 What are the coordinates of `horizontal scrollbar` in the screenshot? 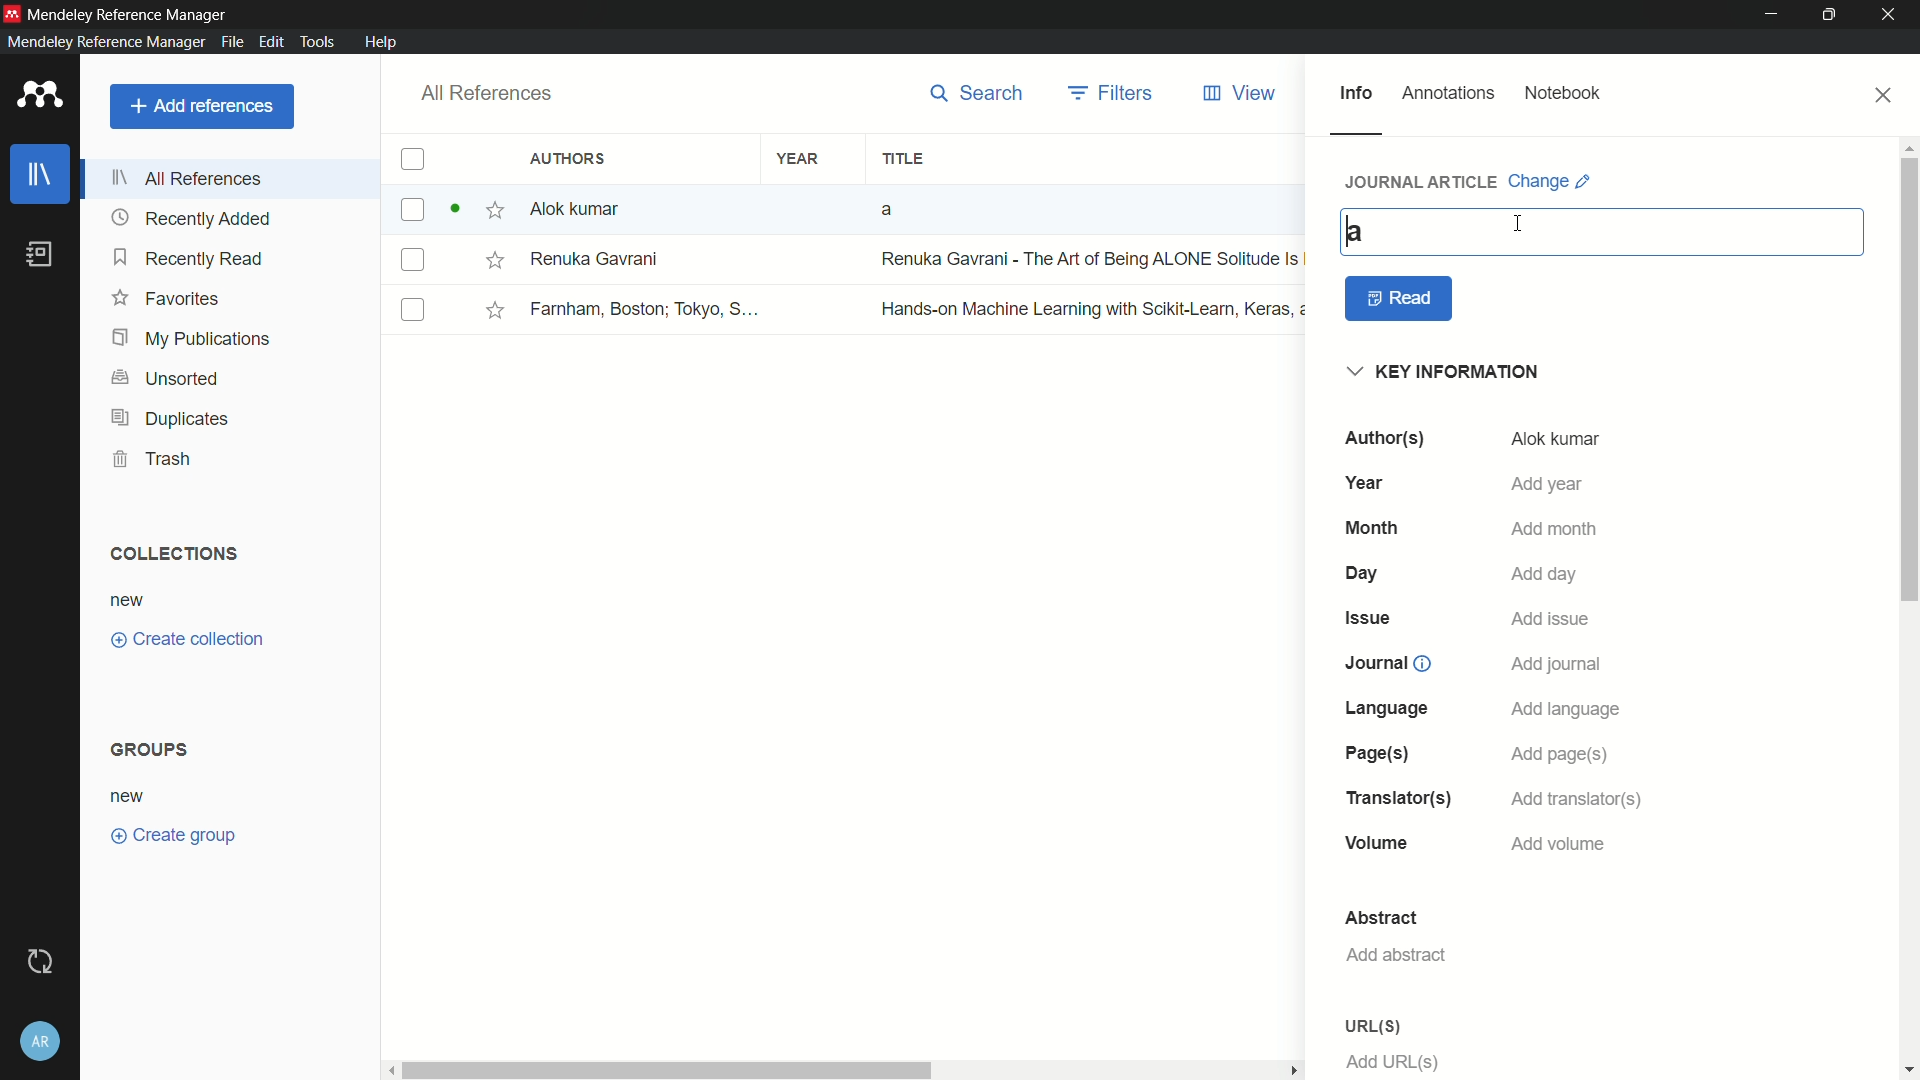 It's located at (847, 1070).